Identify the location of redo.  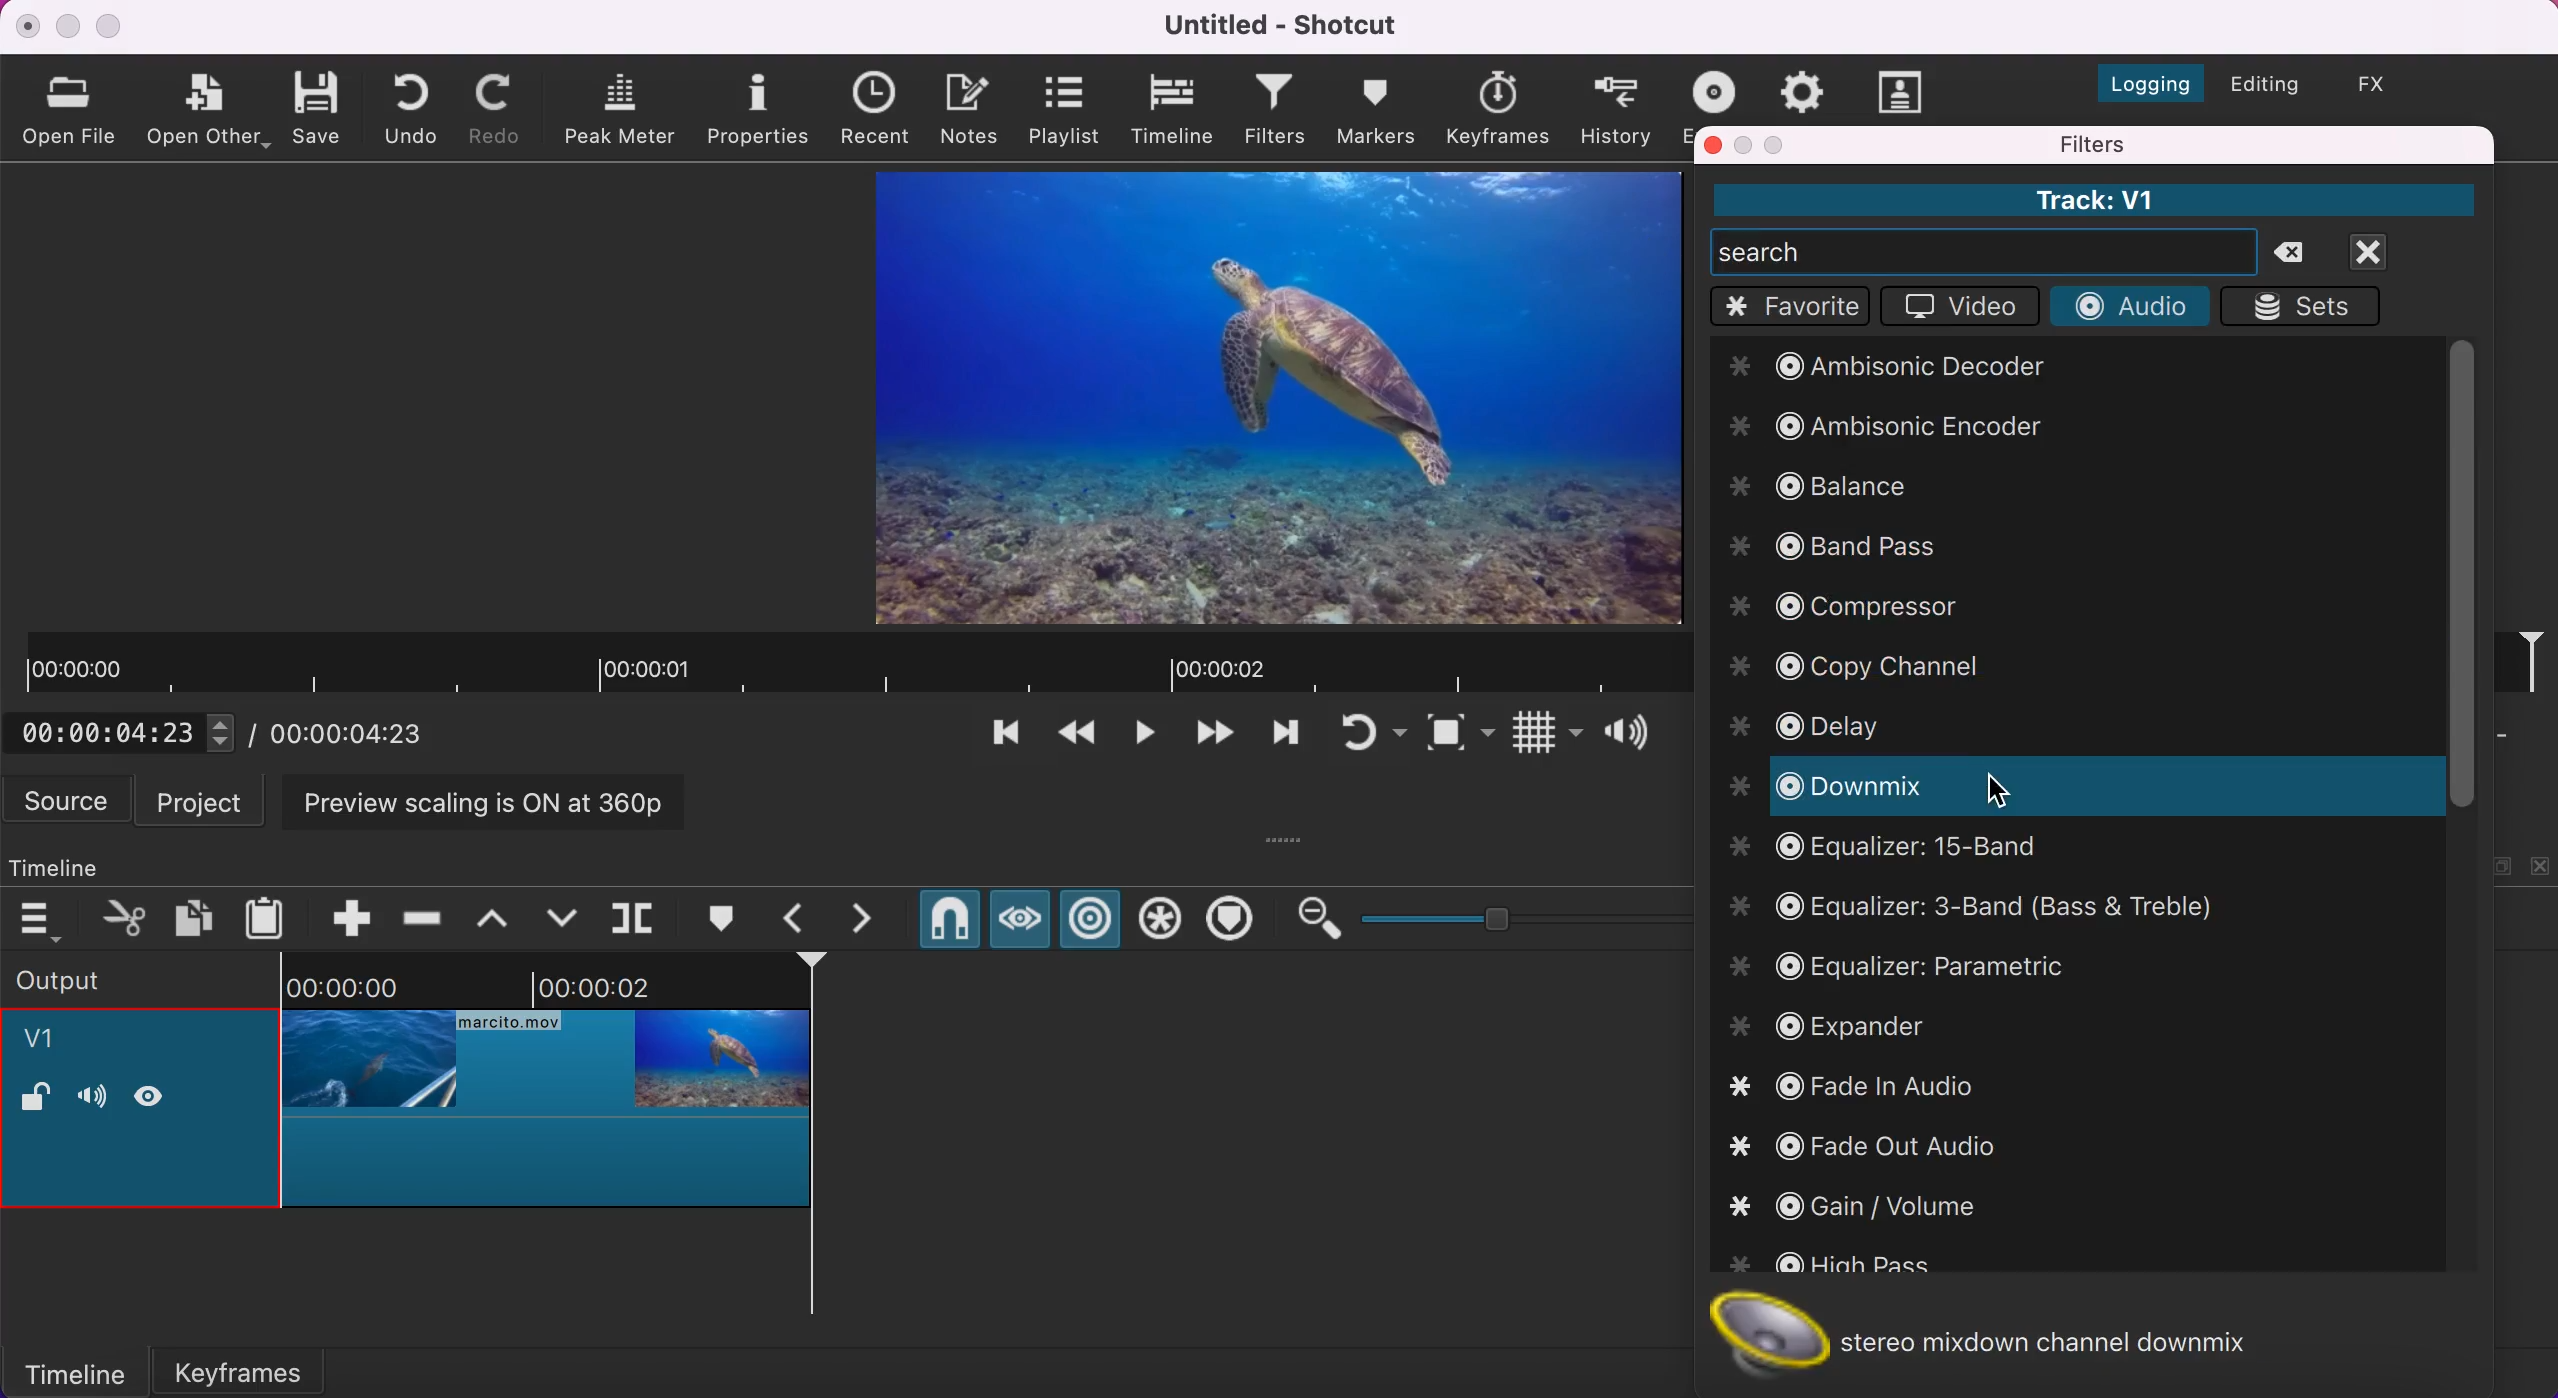
(500, 109).